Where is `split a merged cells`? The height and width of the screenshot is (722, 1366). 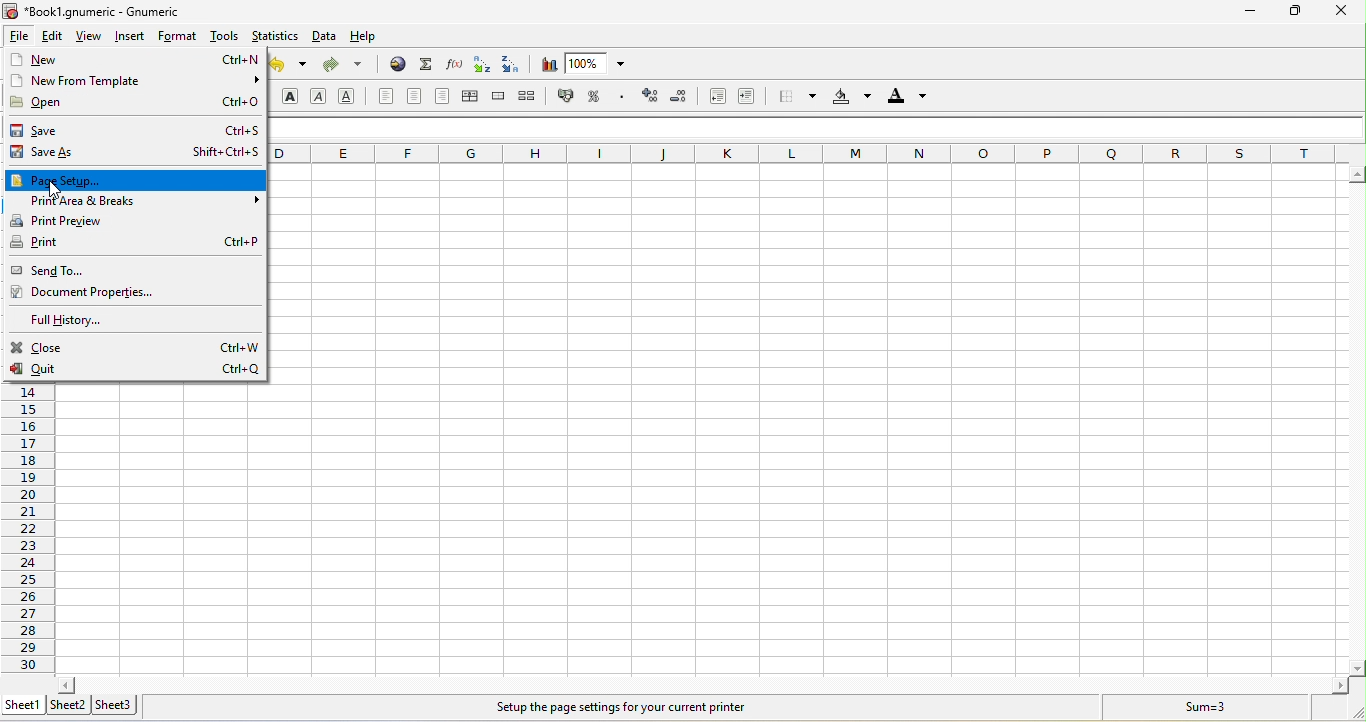
split a merged cells is located at coordinates (532, 96).